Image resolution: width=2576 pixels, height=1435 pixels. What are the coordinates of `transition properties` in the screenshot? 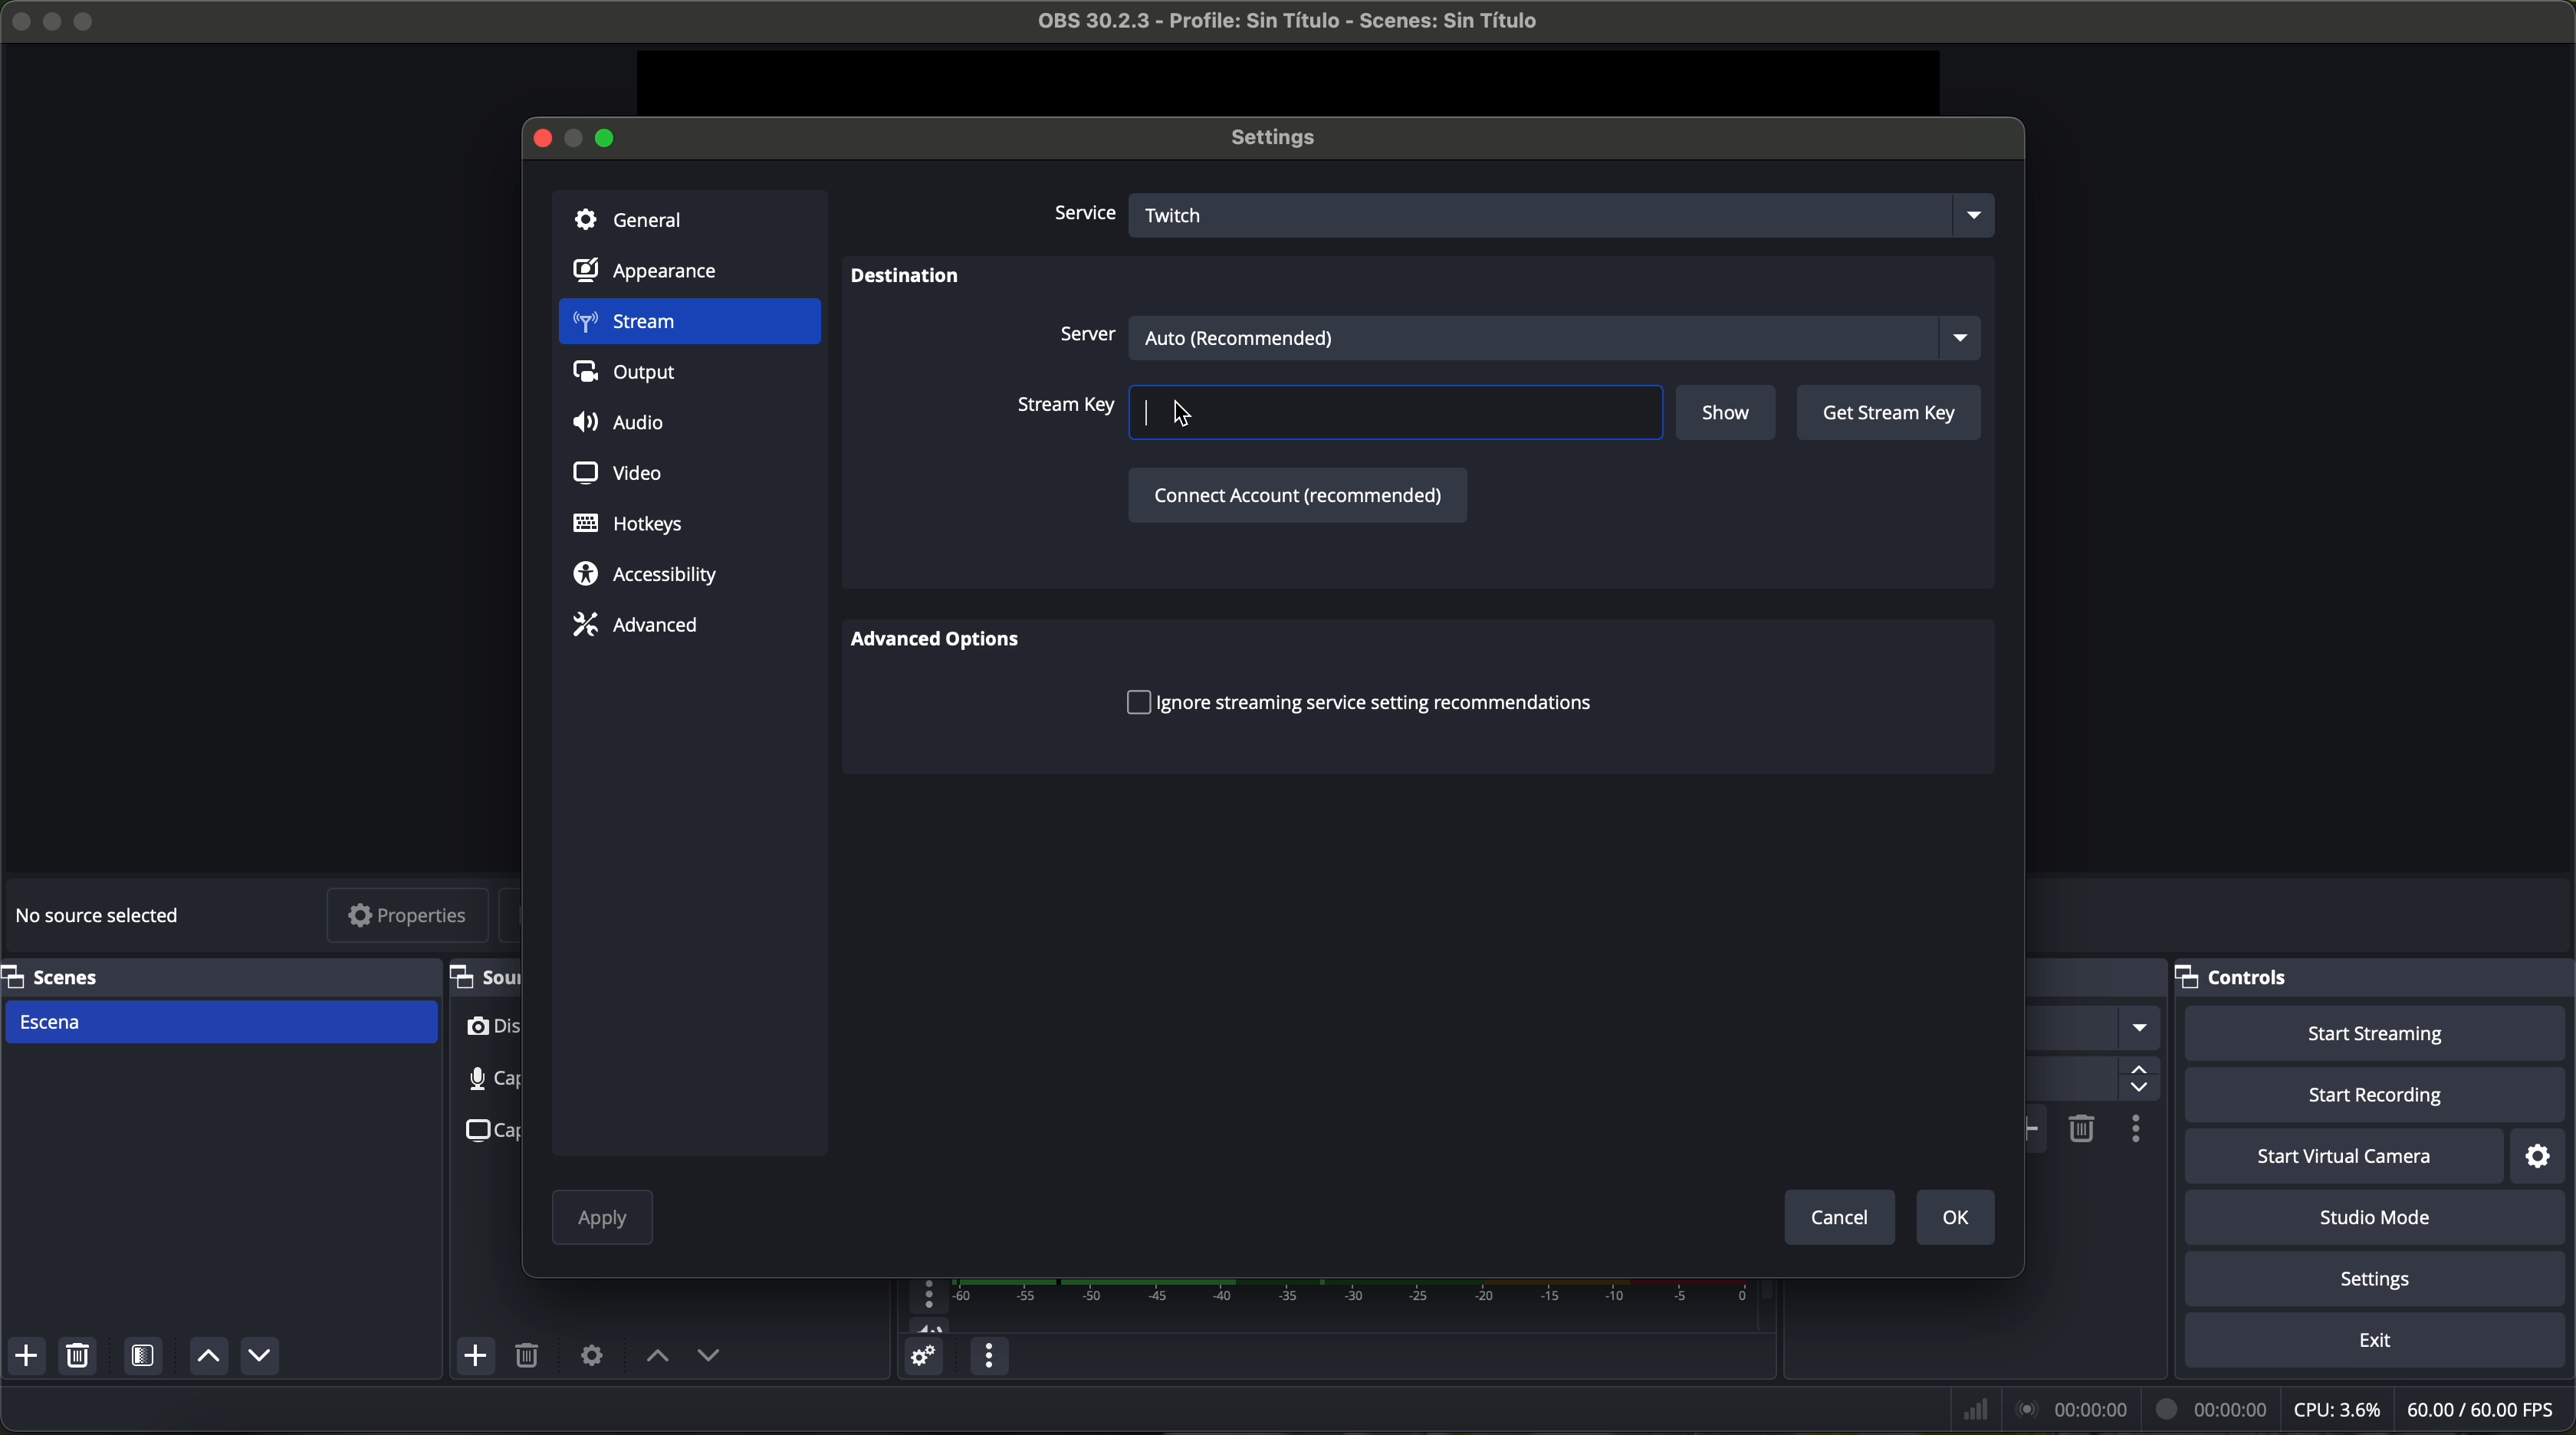 It's located at (2134, 1132).